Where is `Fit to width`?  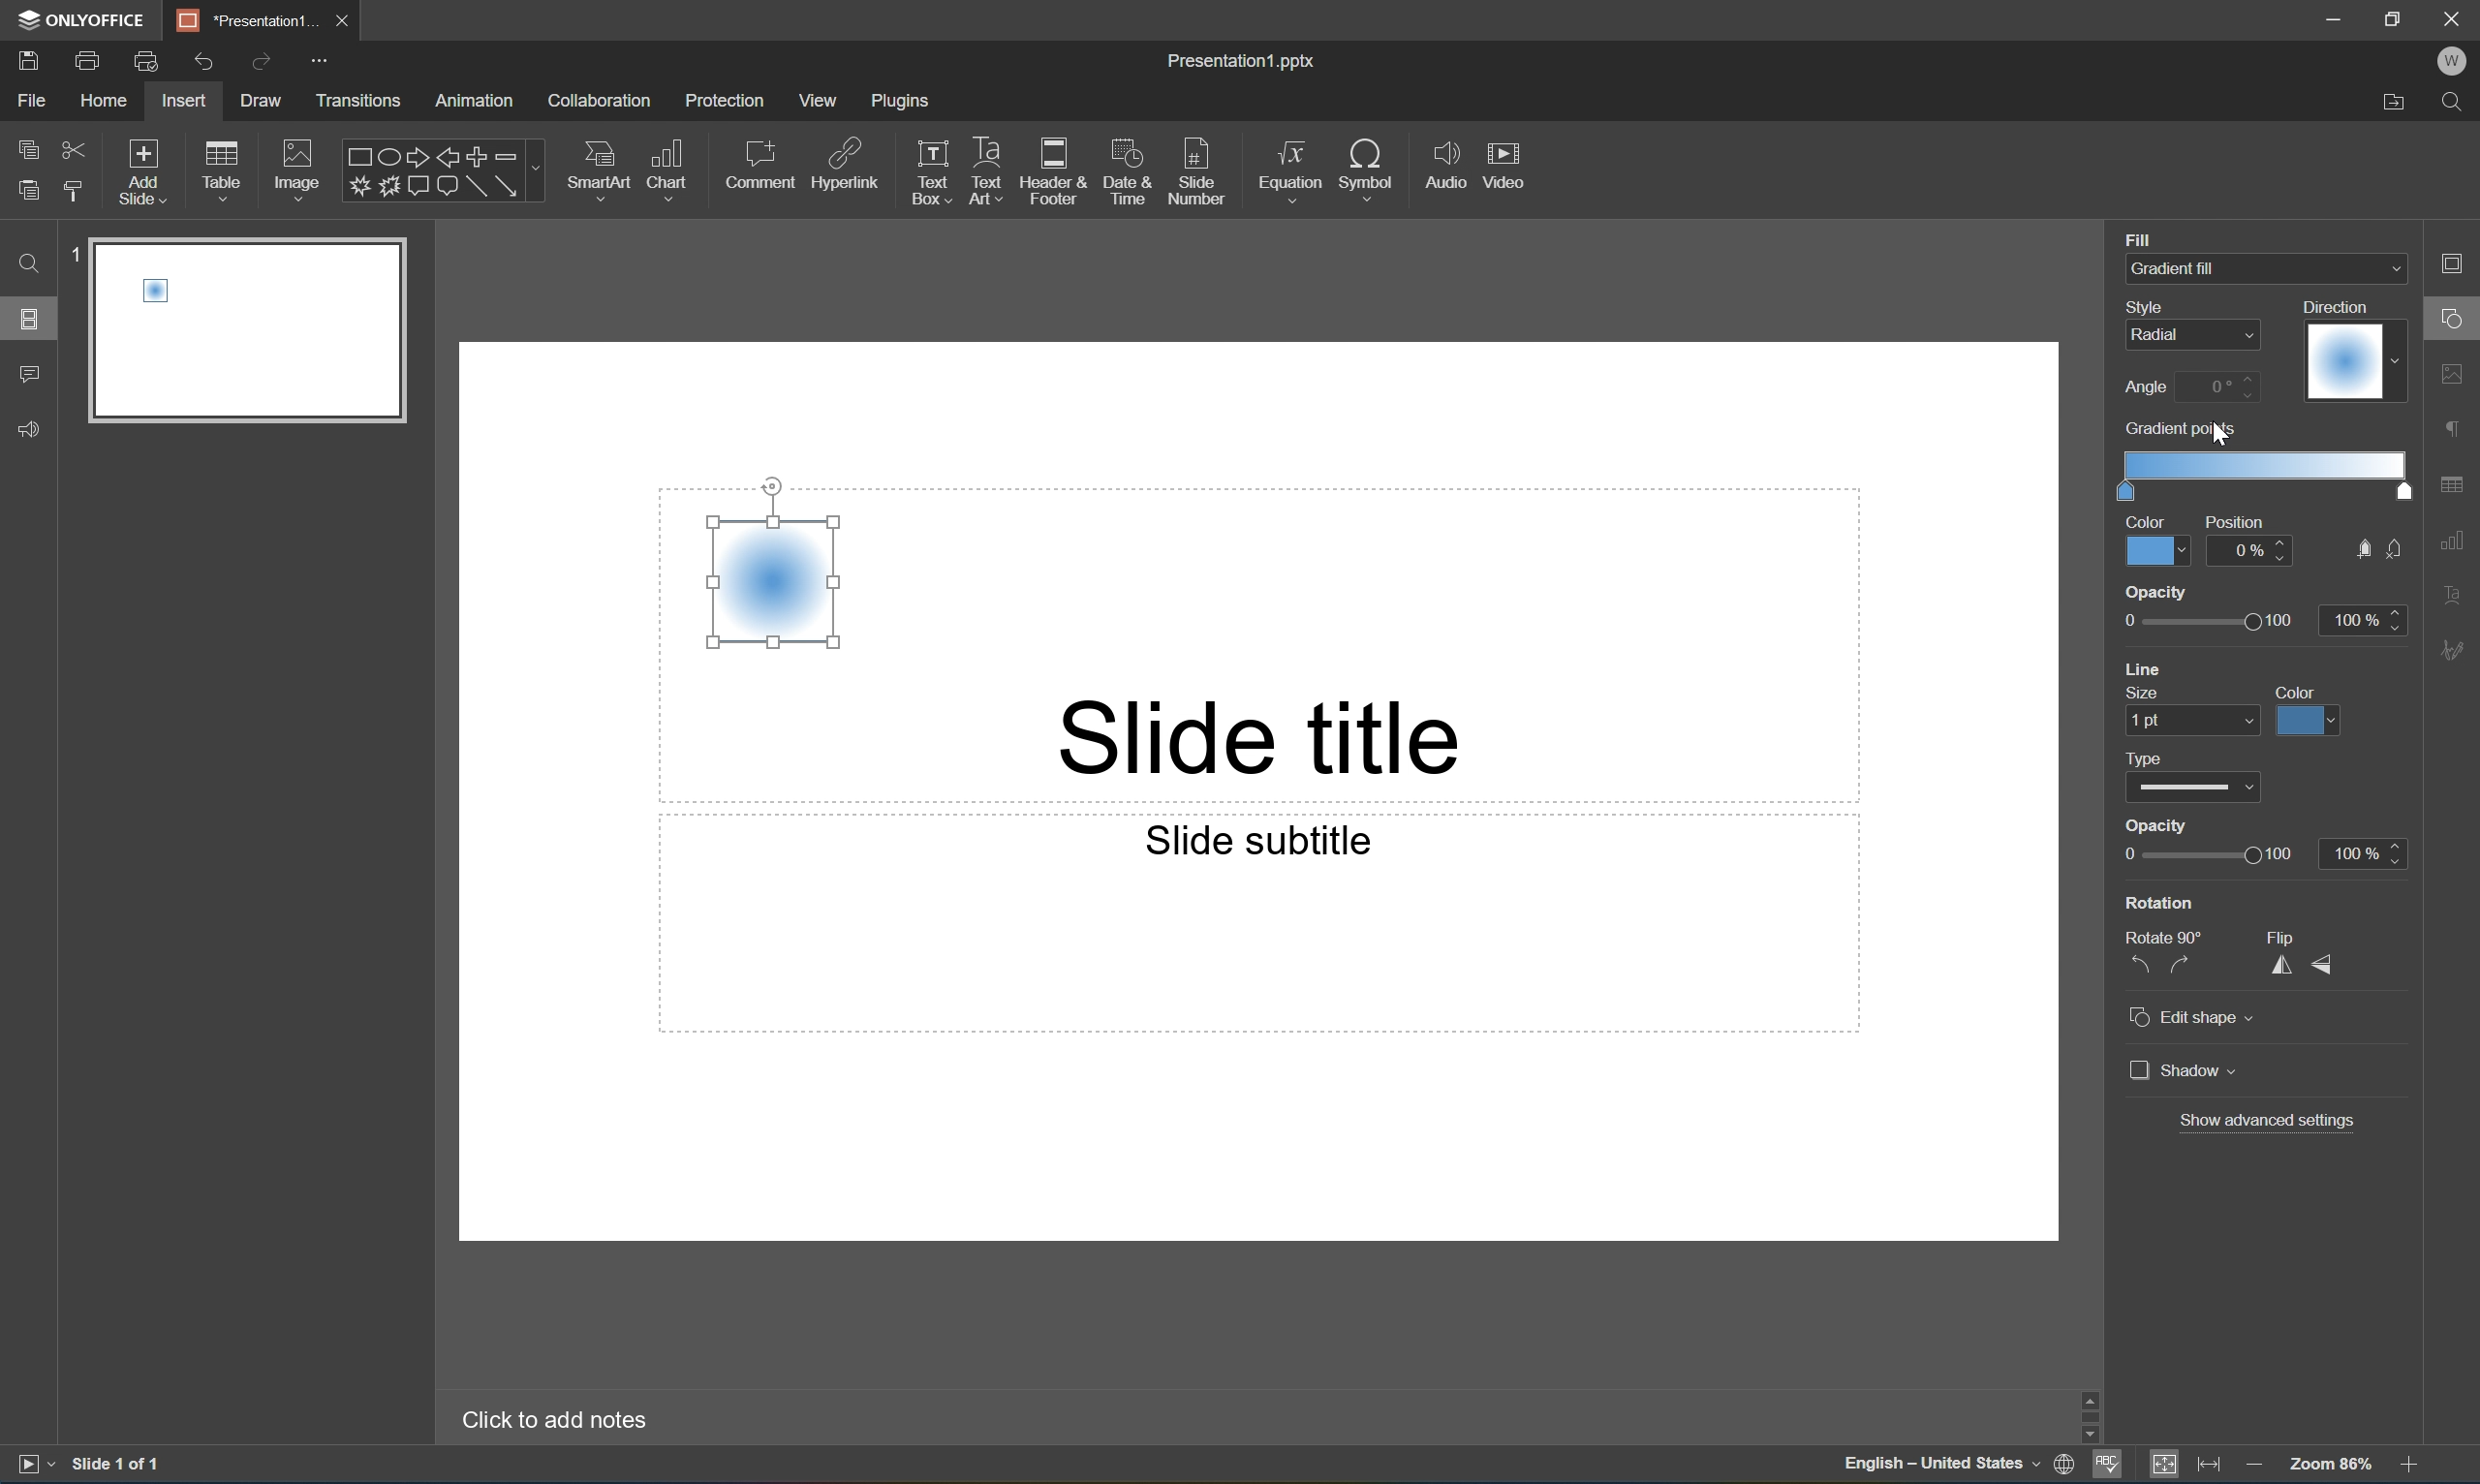 Fit to width is located at coordinates (2212, 1463).